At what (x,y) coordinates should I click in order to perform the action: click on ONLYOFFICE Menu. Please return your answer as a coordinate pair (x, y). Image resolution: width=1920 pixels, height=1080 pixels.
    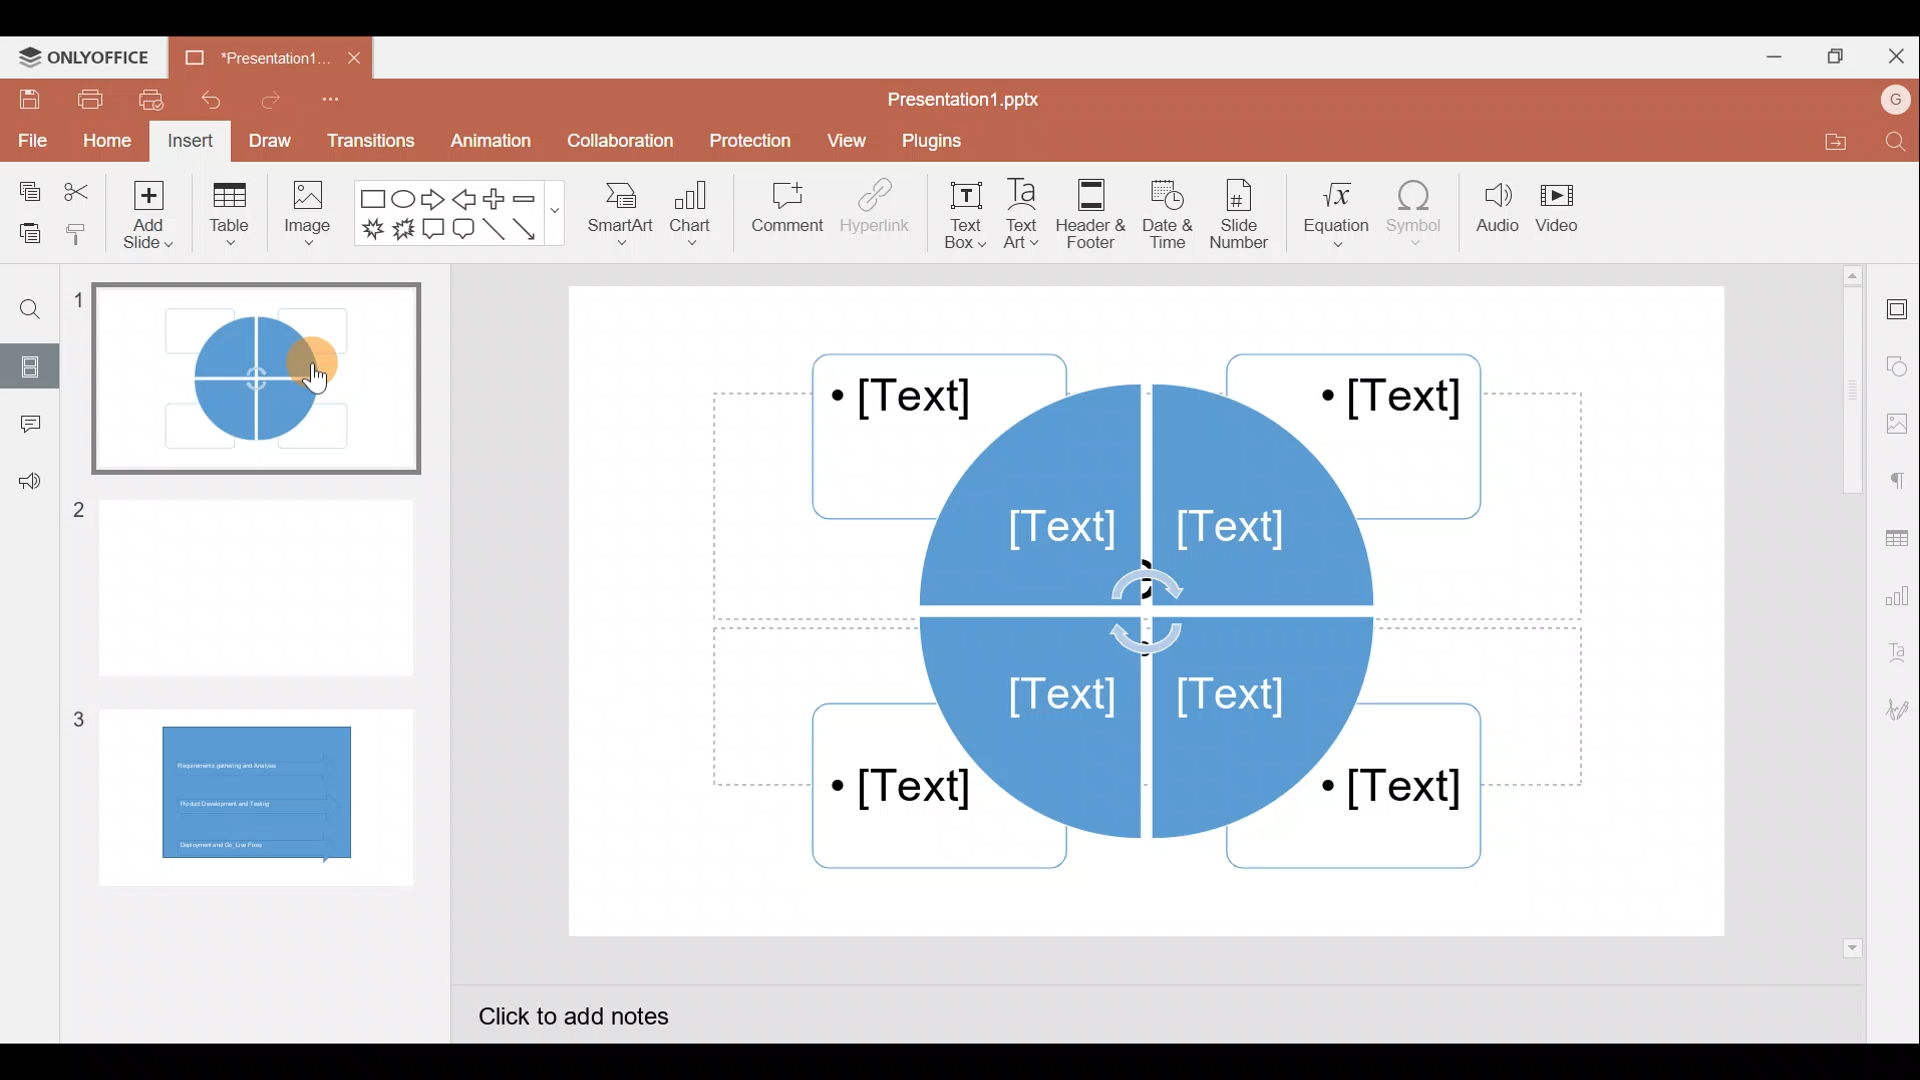
    Looking at the image, I should click on (95, 58).